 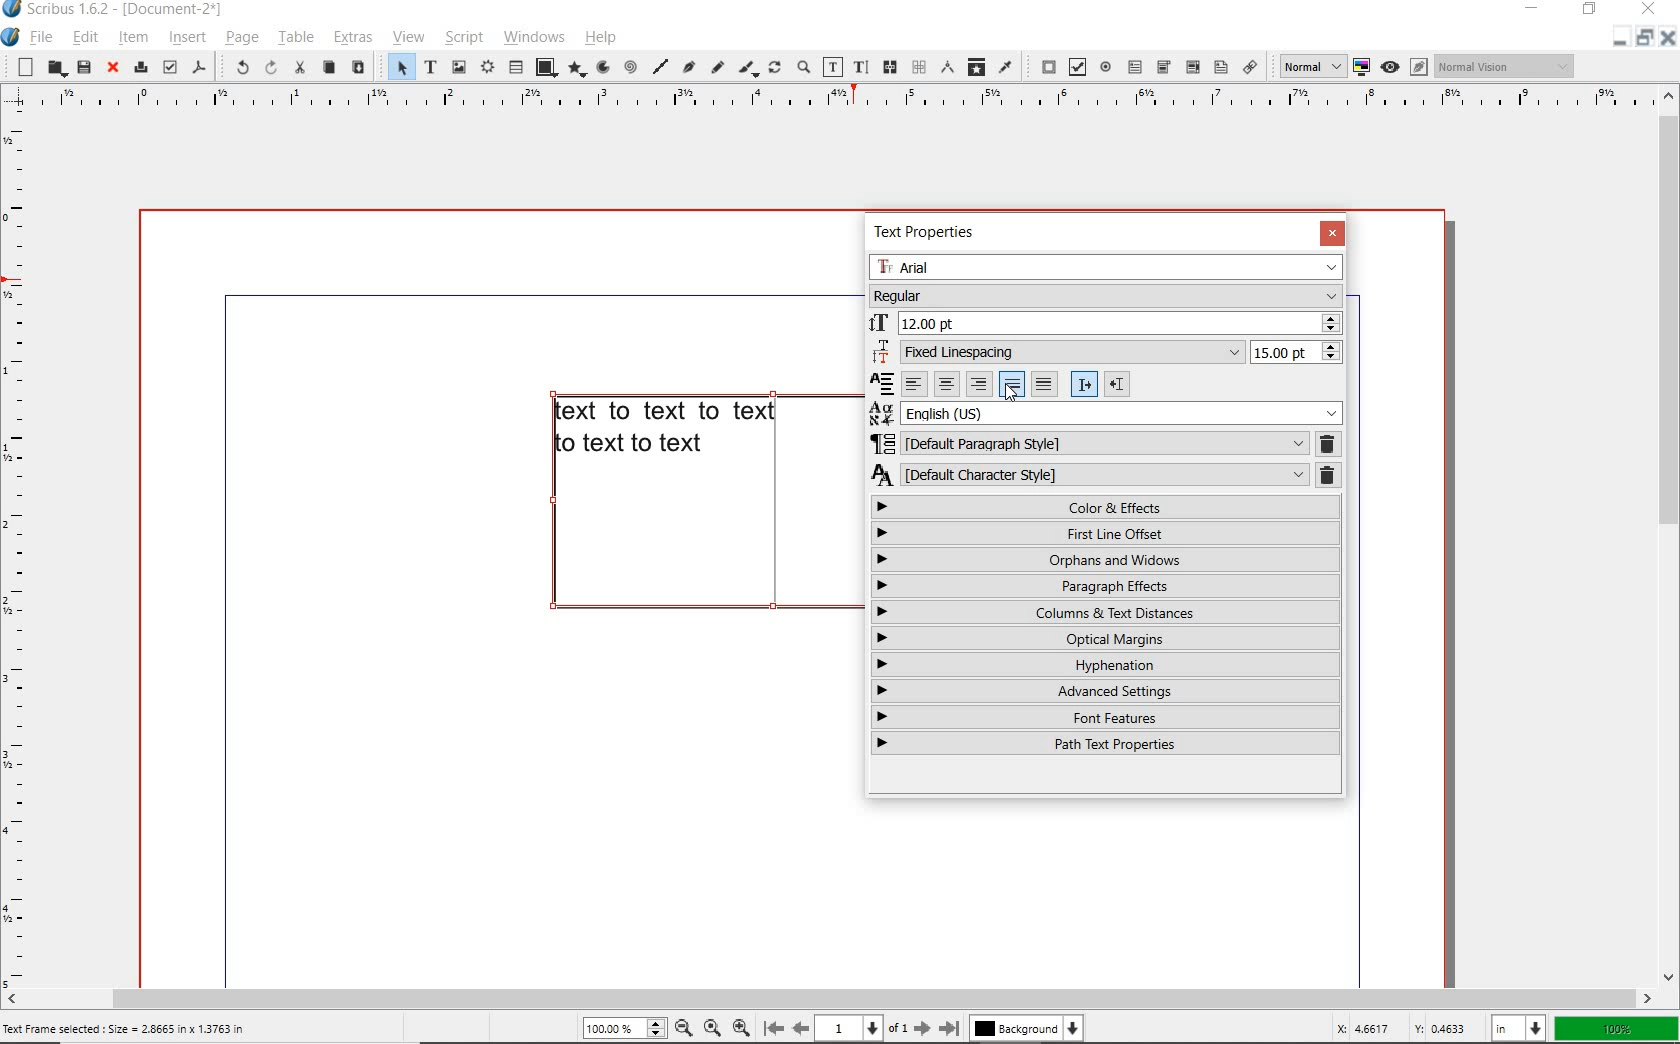 What do you see at coordinates (330, 69) in the screenshot?
I see `copy` at bounding box center [330, 69].